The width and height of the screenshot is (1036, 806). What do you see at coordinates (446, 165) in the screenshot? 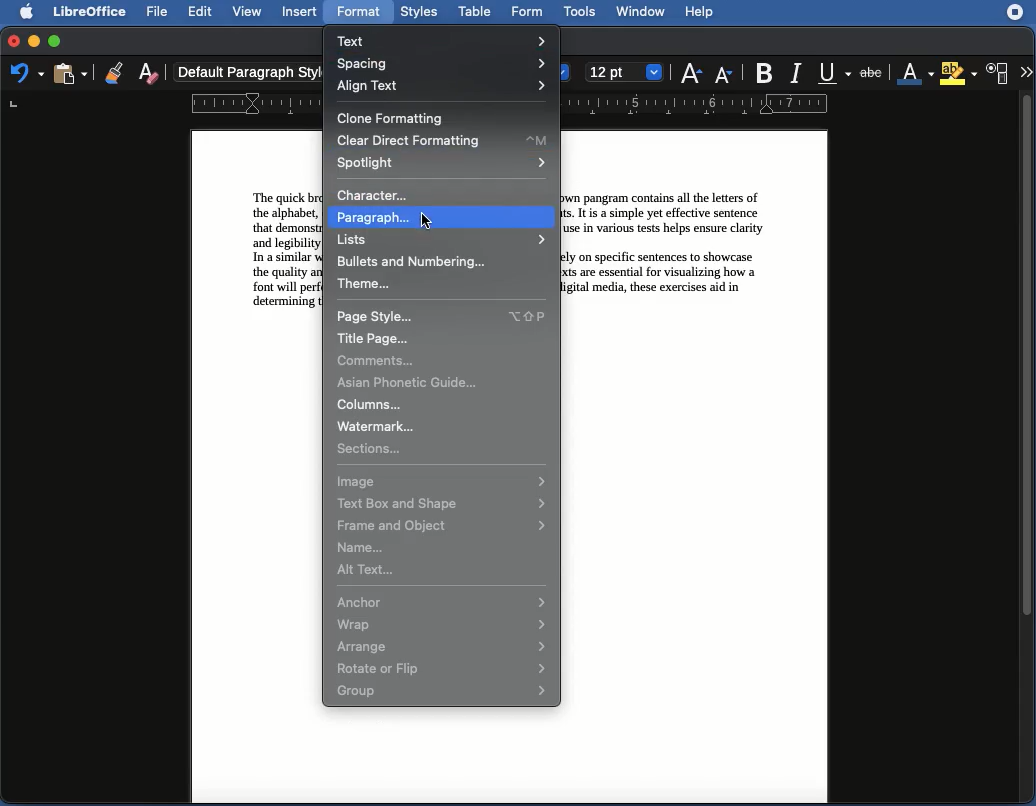
I see `Spotlight` at bounding box center [446, 165].